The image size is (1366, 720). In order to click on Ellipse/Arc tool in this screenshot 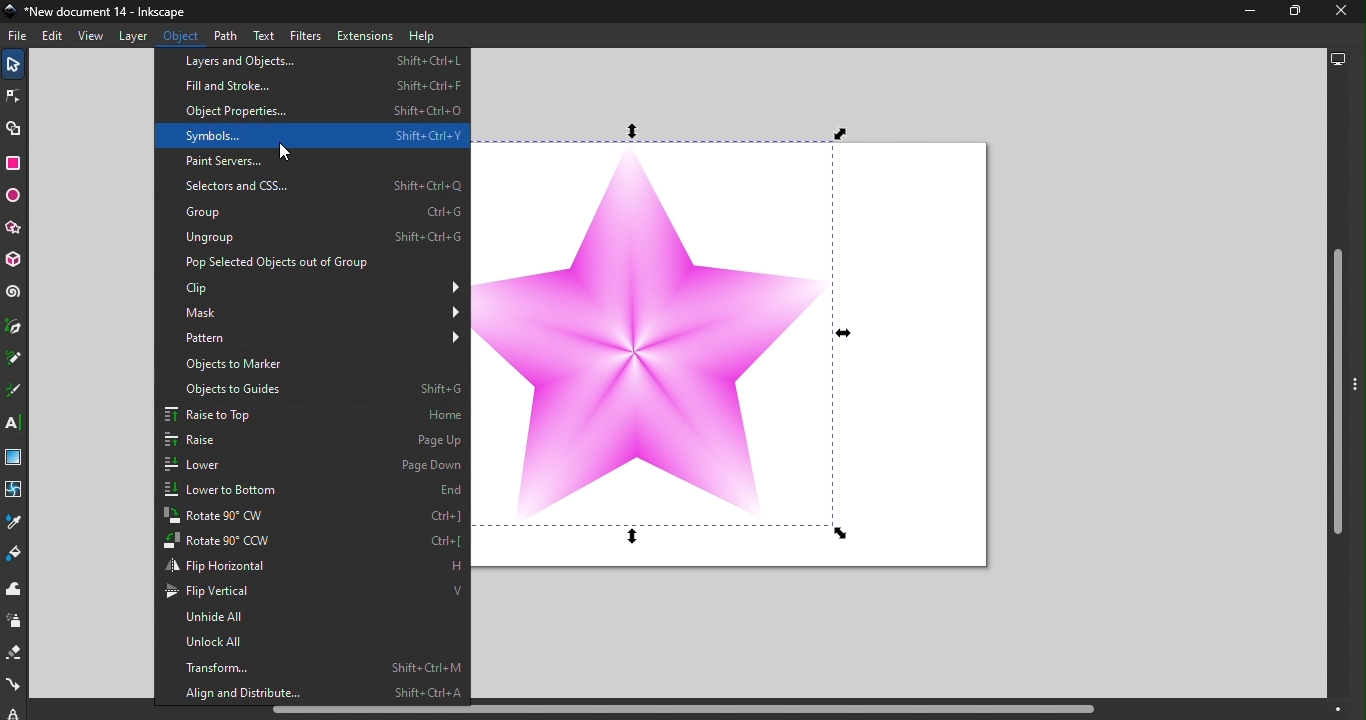, I will do `click(15, 199)`.